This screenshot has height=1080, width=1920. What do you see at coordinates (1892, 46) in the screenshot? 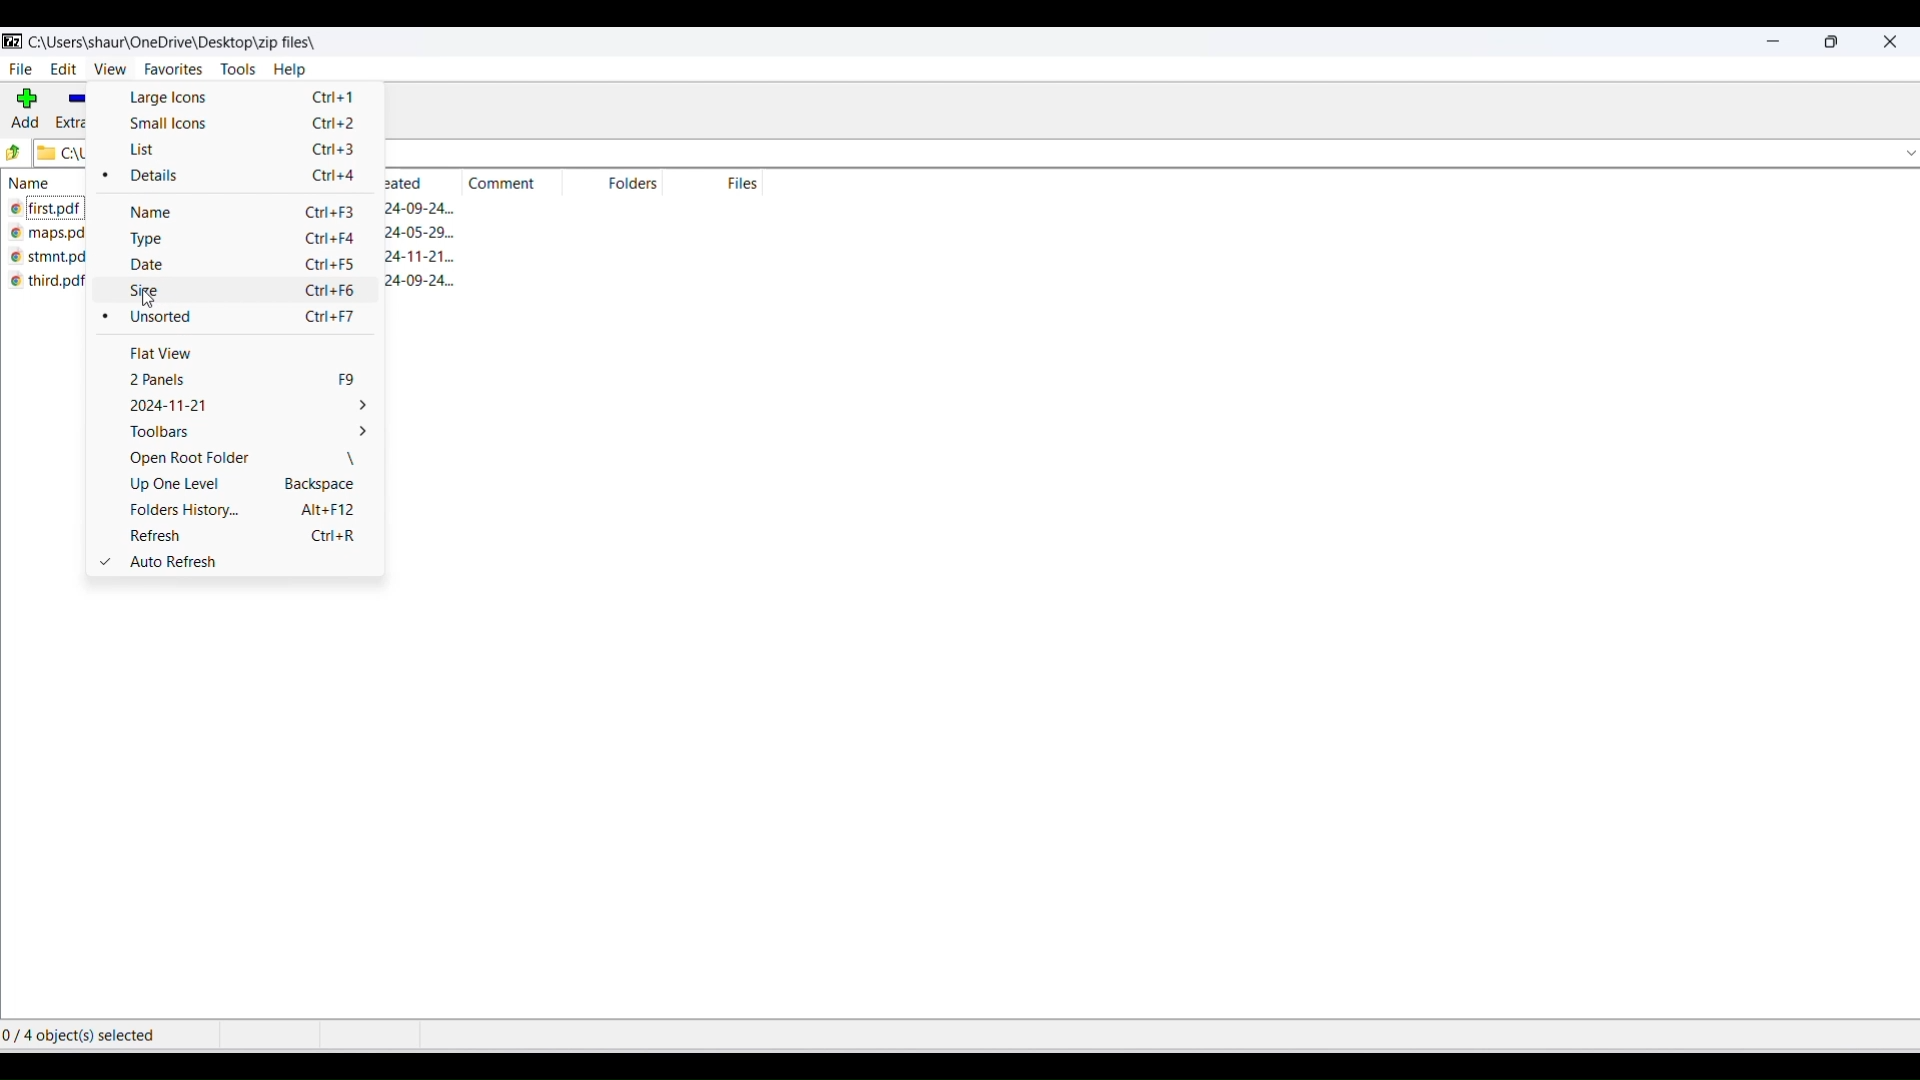
I see `close` at bounding box center [1892, 46].